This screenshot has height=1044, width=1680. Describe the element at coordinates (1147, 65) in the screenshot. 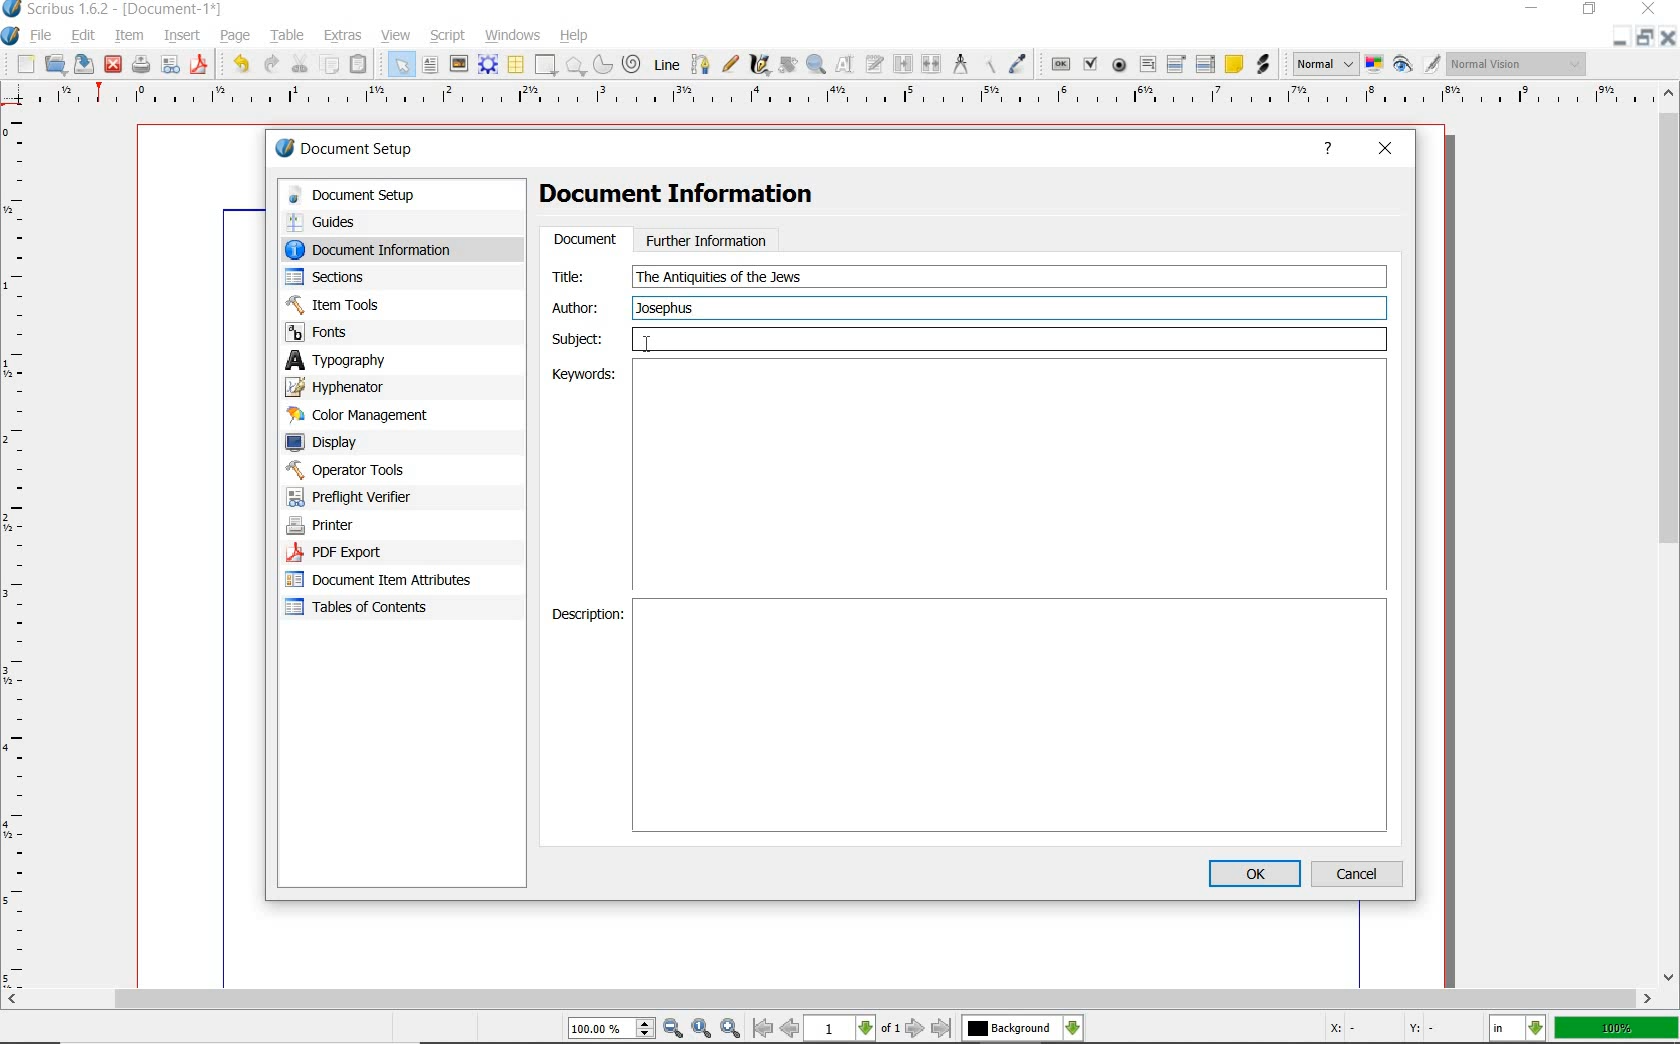

I see `pdf text field` at that location.